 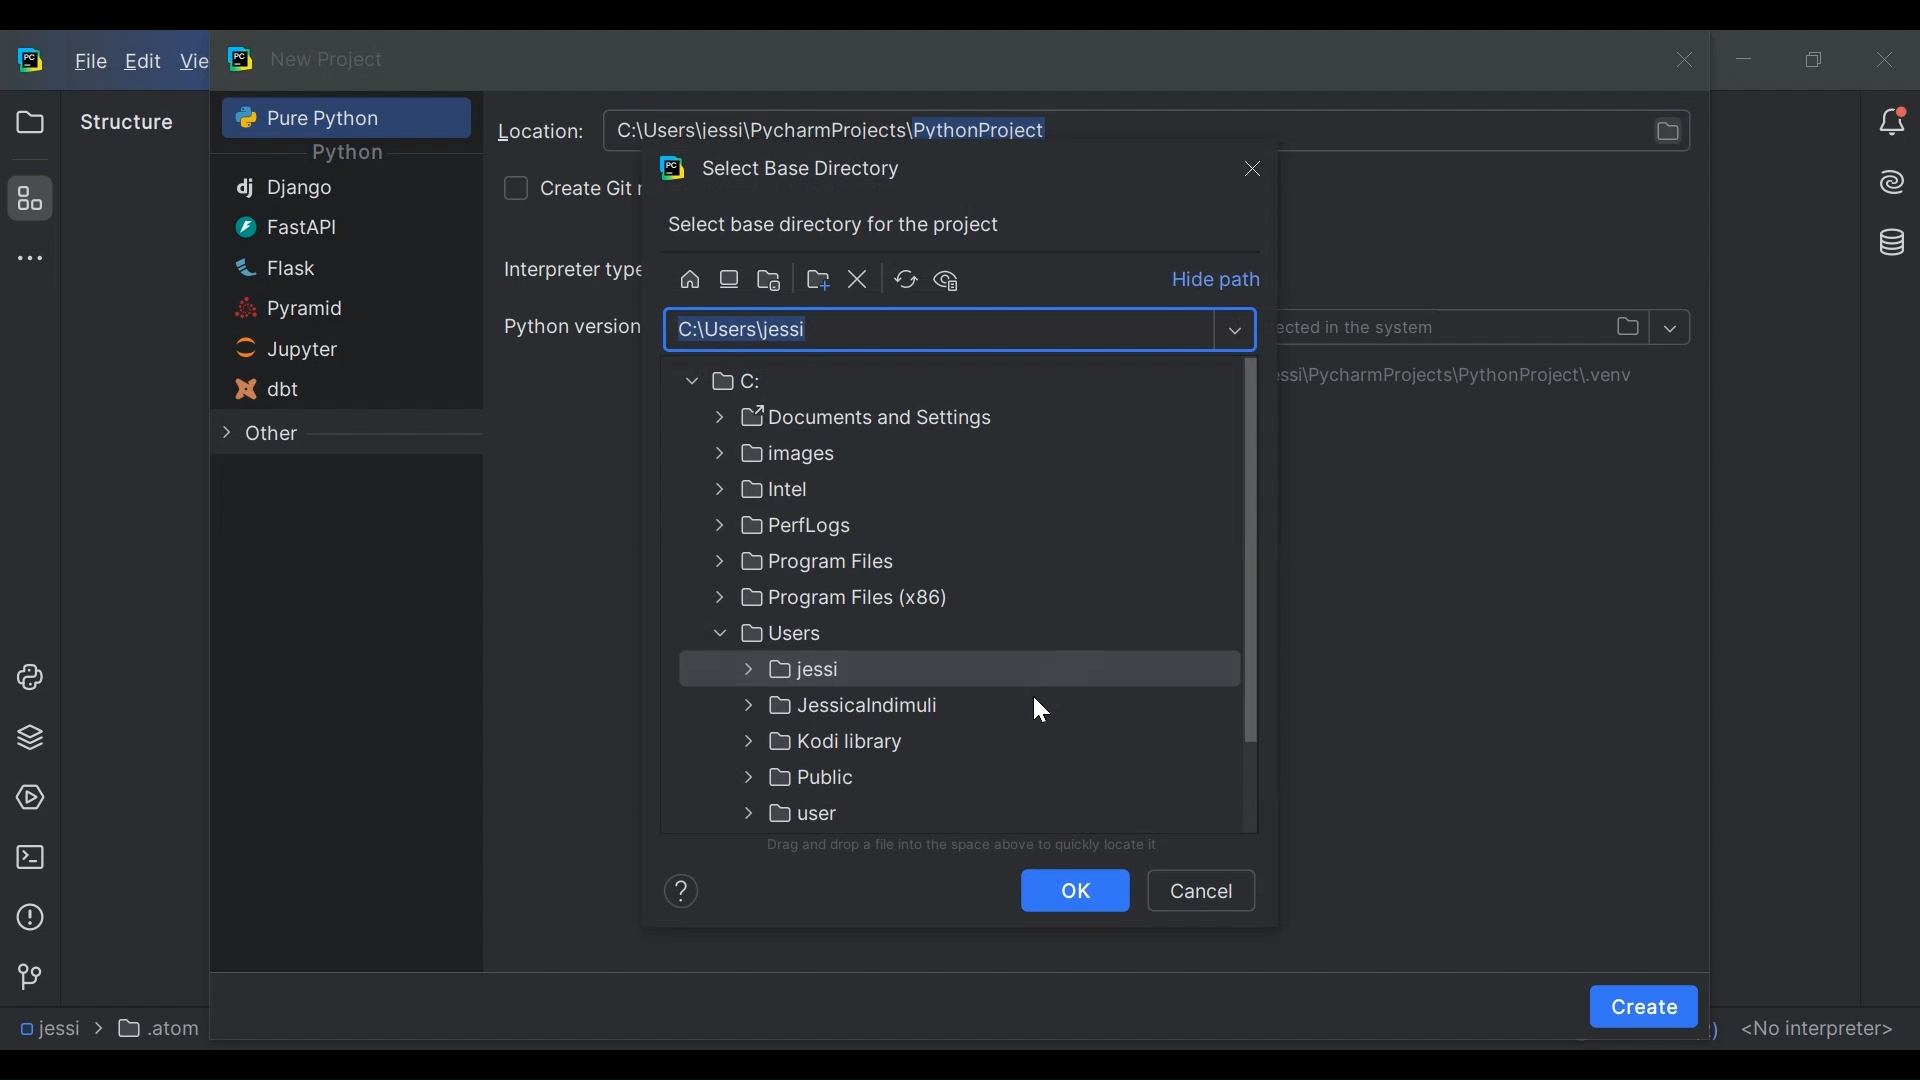 I want to click on Folder Path, so click(x=877, y=417).